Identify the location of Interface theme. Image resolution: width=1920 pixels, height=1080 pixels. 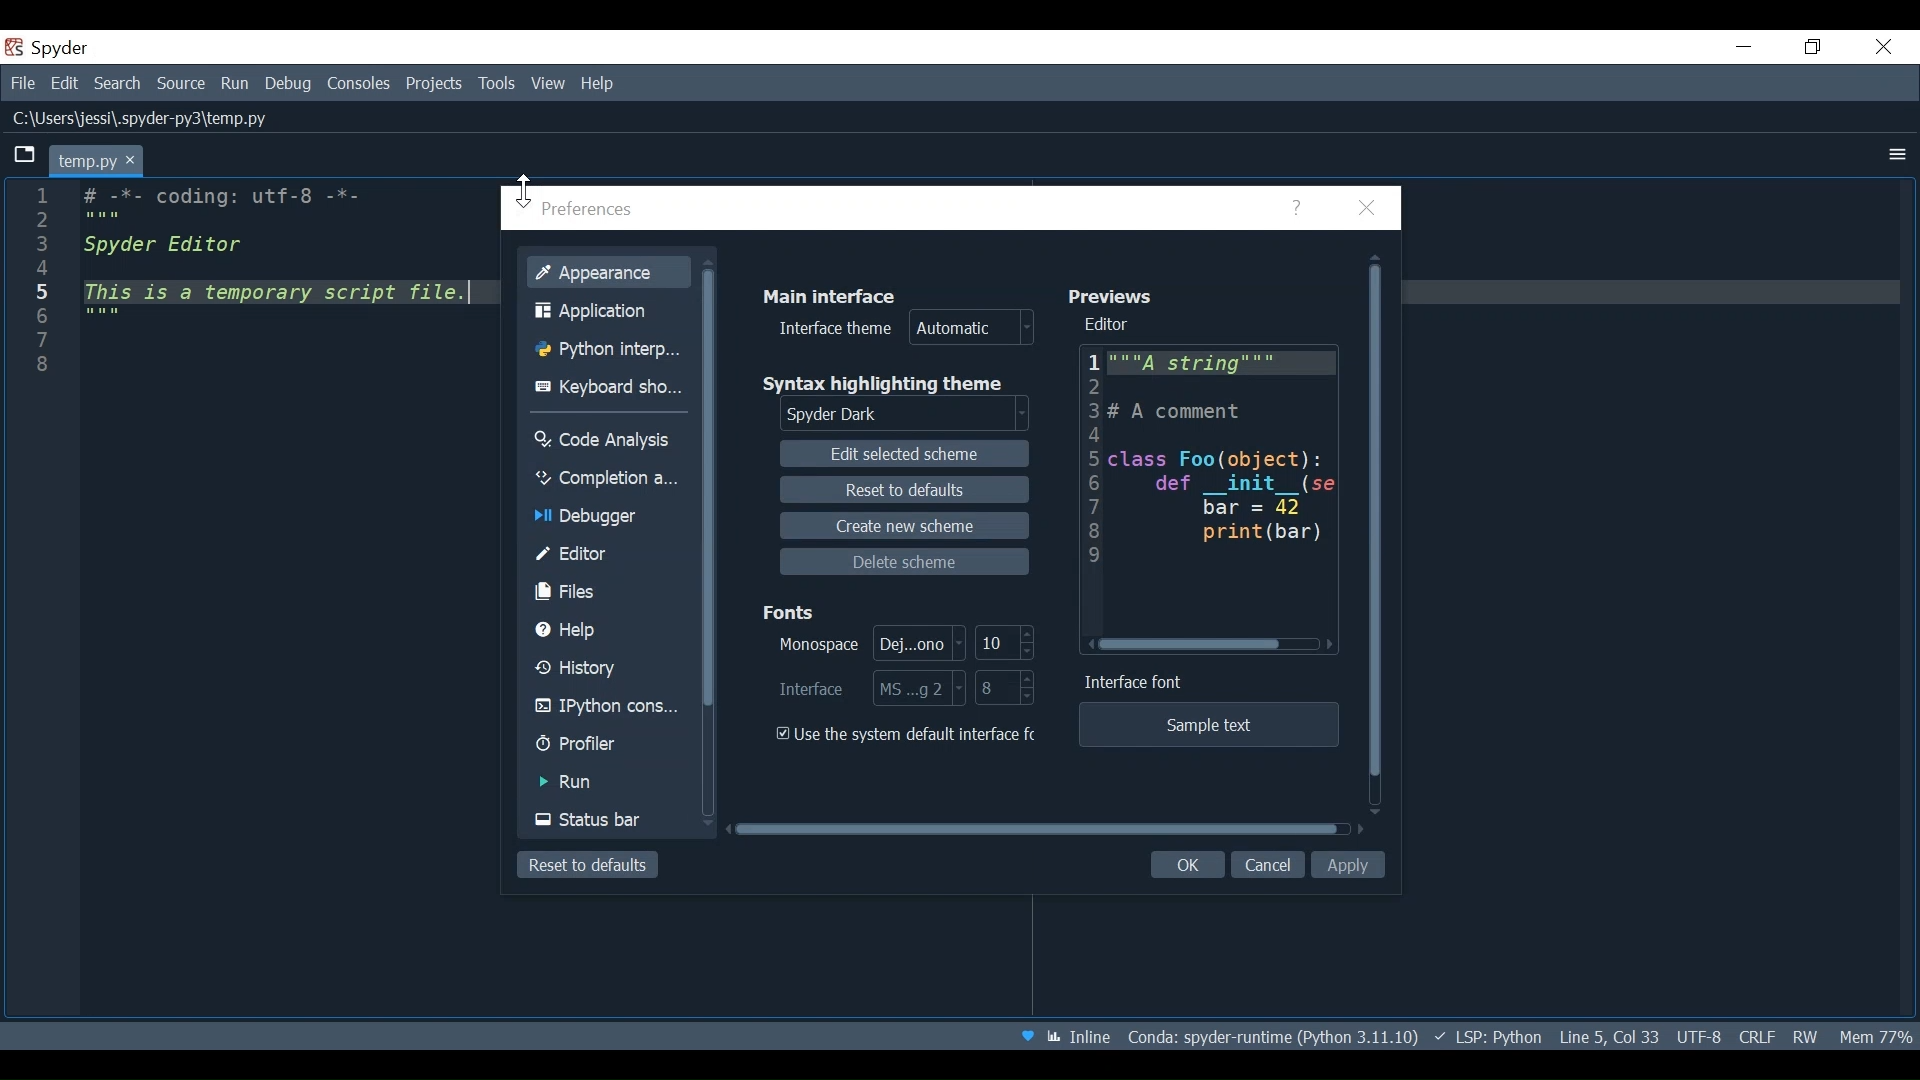
(902, 329).